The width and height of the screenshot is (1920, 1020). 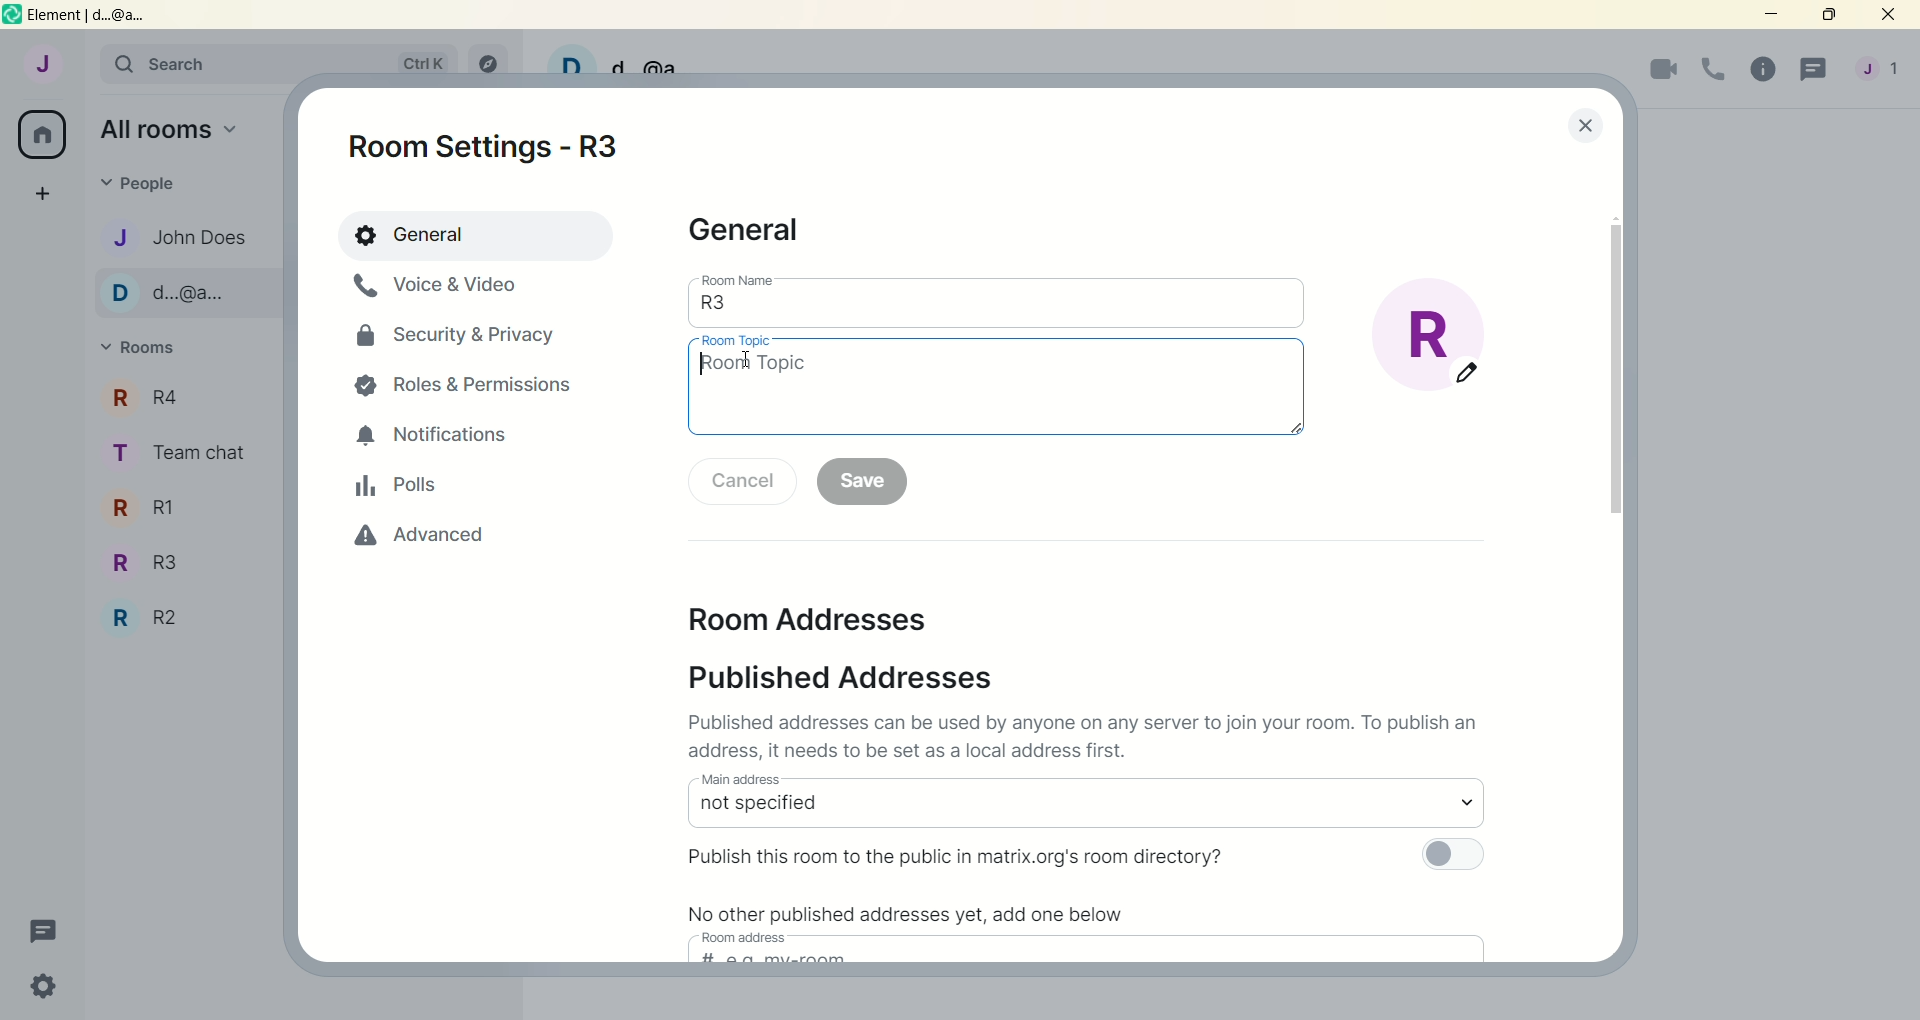 What do you see at coordinates (1893, 16) in the screenshot?
I see `close` at bounding box center [1893, 16].